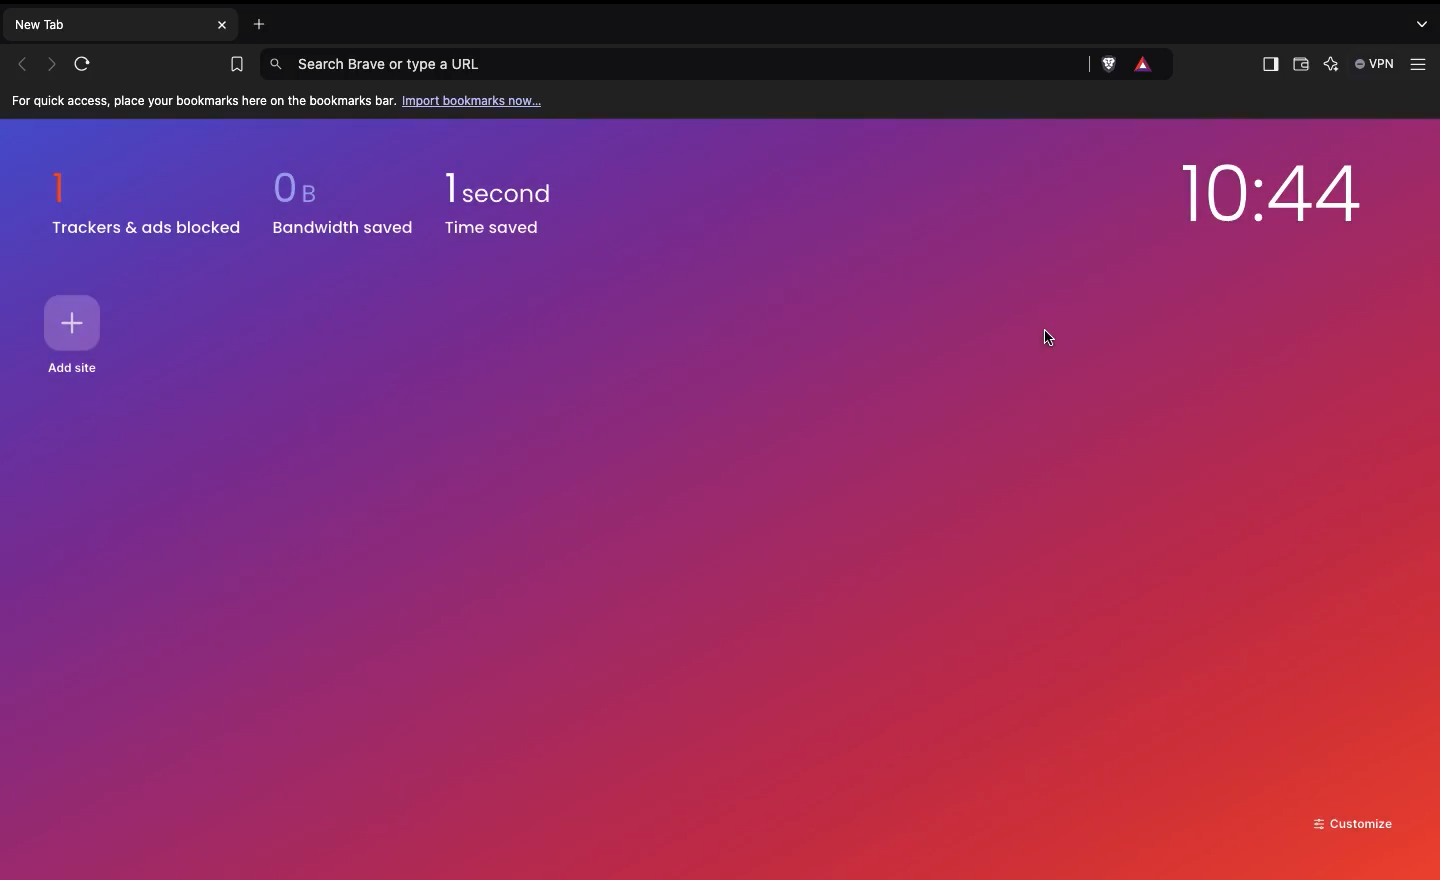 The image size is (1440, 880). Describe the element at coordinates (204, 102) in the screenshot. I see `For quick access, place your bookmarks here on the bookmarks bar.` at that location.